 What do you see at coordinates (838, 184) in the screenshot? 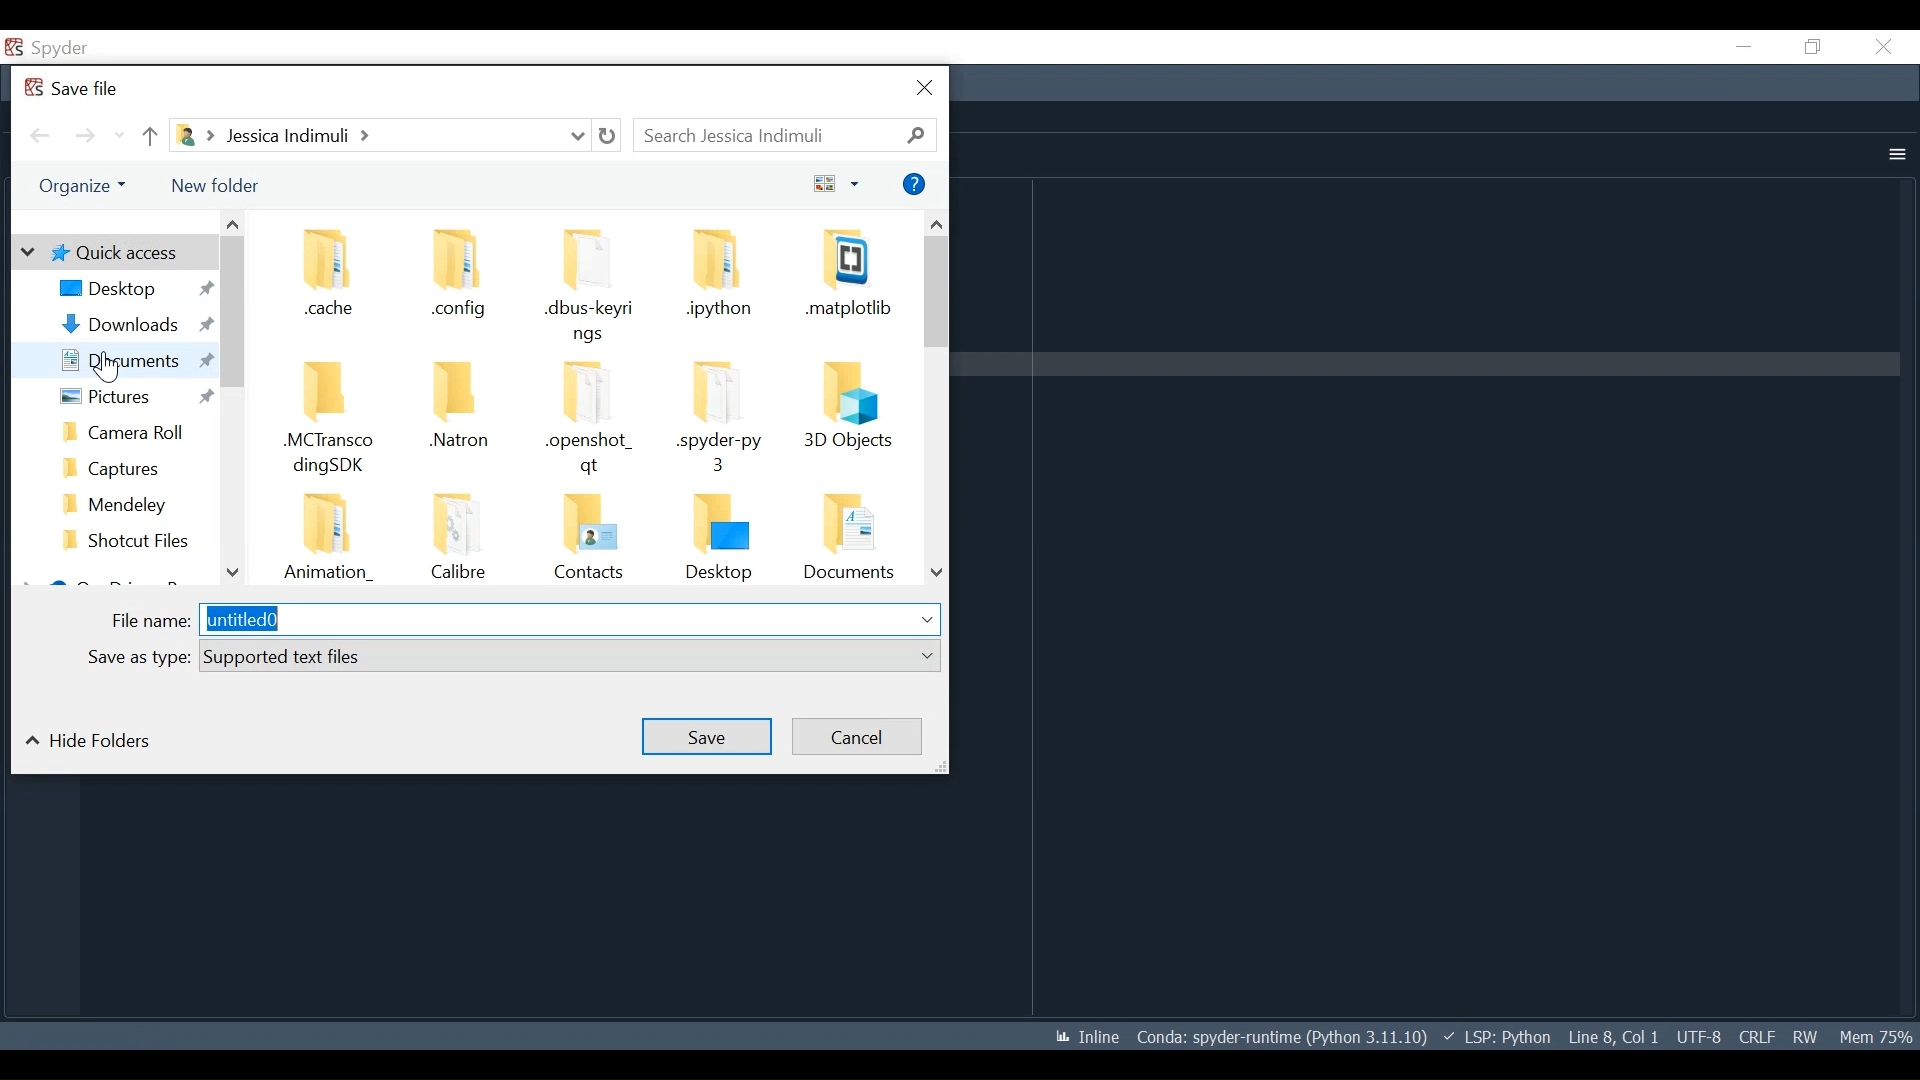
I see `Change your view` at bounding box center [838, 184].